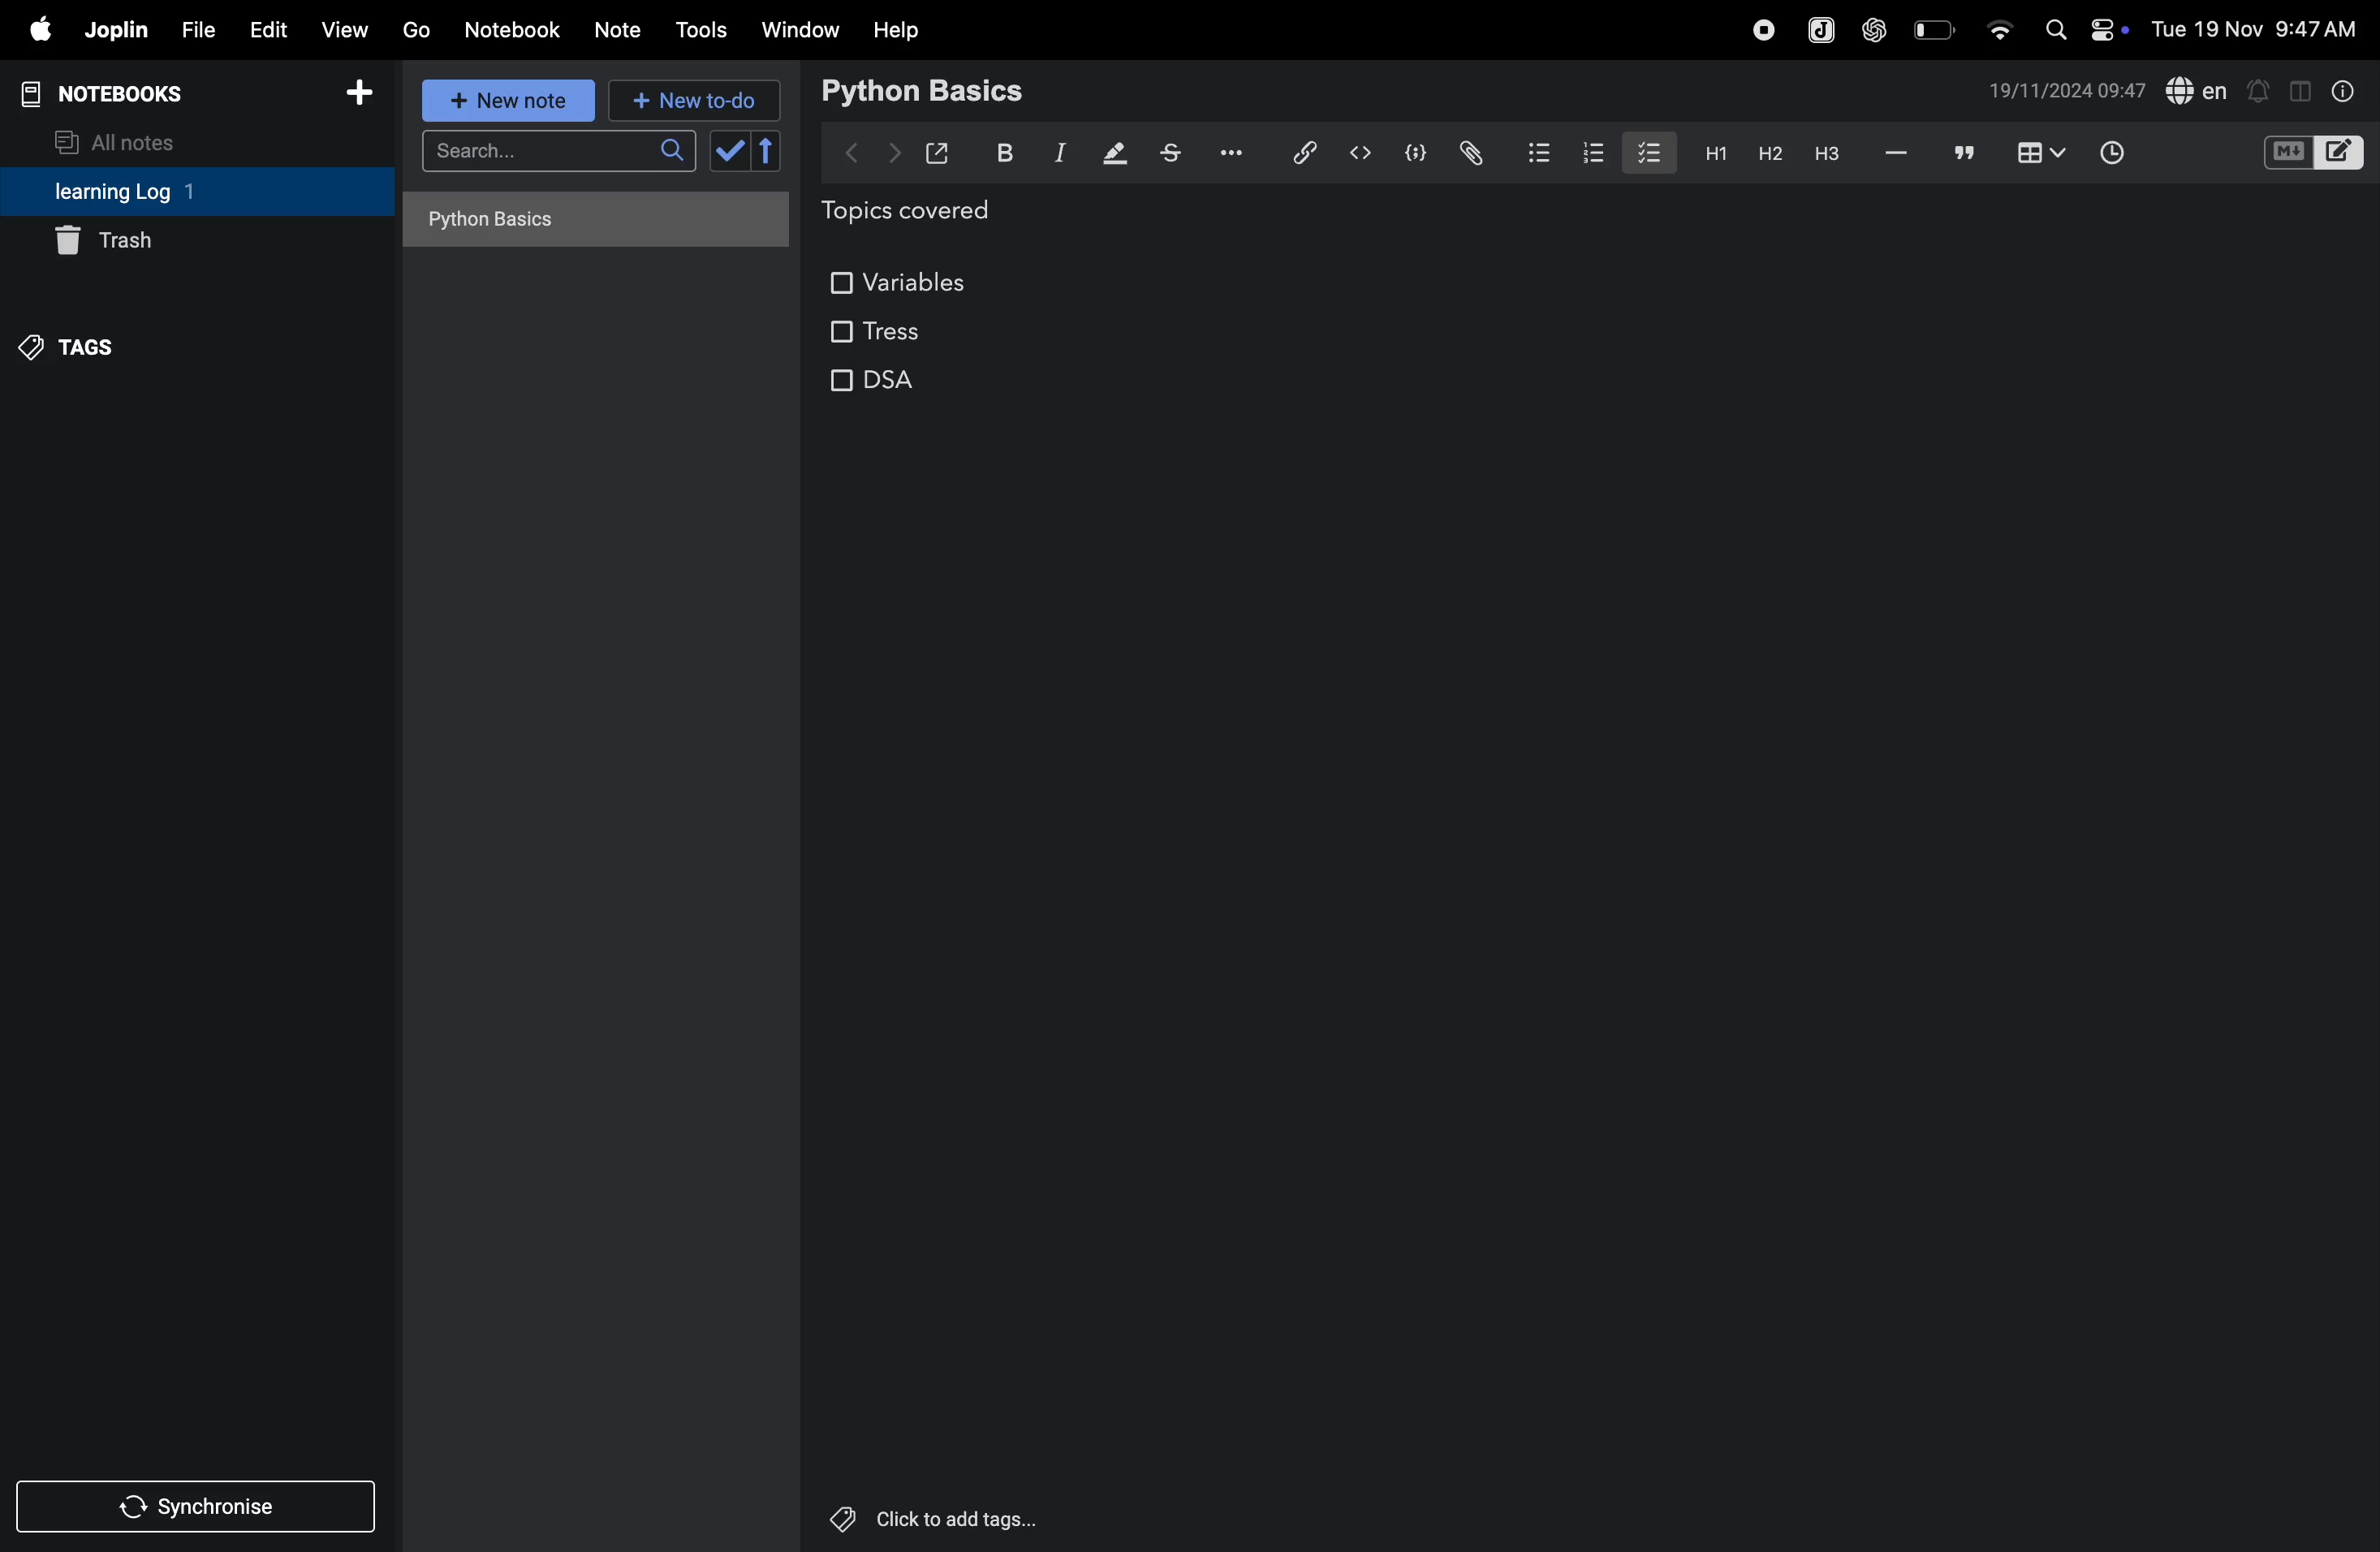 This screenshot has width=2380, height=1552. I want to click on apple widgets, so click(2082, 27).